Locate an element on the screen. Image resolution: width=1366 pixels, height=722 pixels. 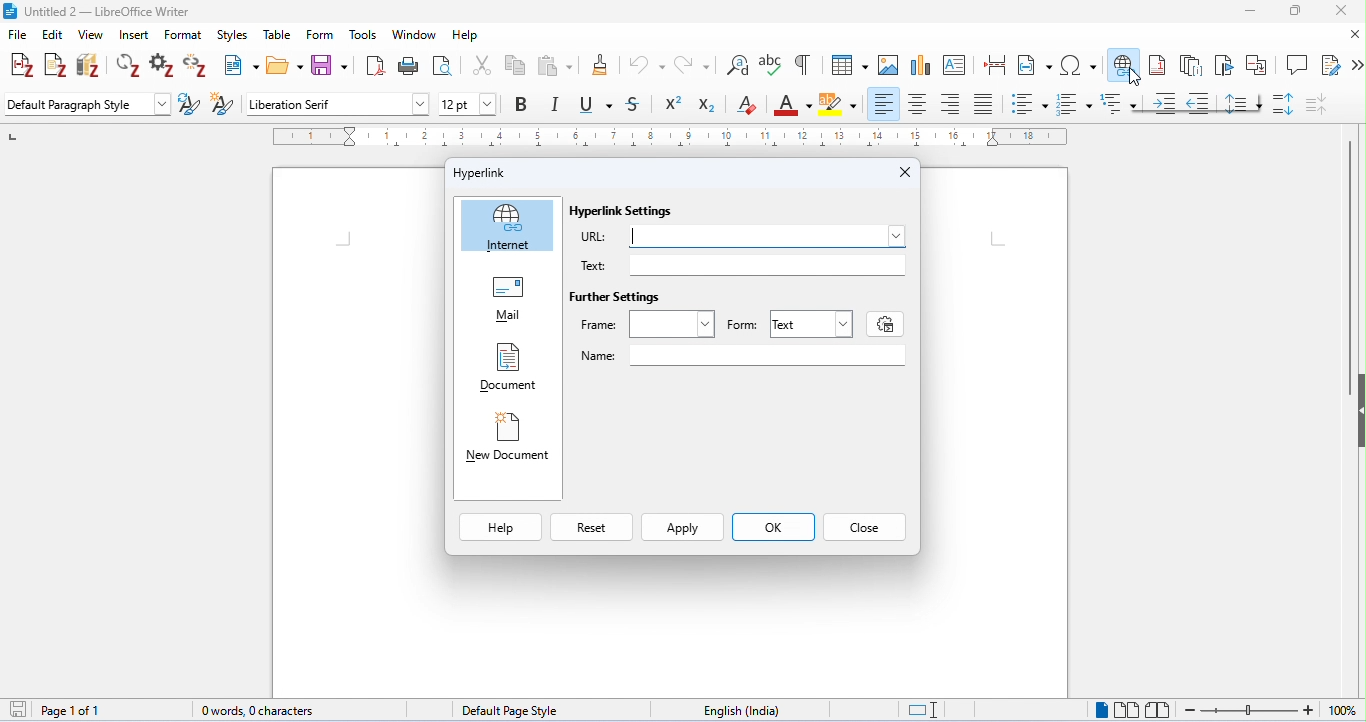
insert cross reference is located at coordinates (1258, 65).